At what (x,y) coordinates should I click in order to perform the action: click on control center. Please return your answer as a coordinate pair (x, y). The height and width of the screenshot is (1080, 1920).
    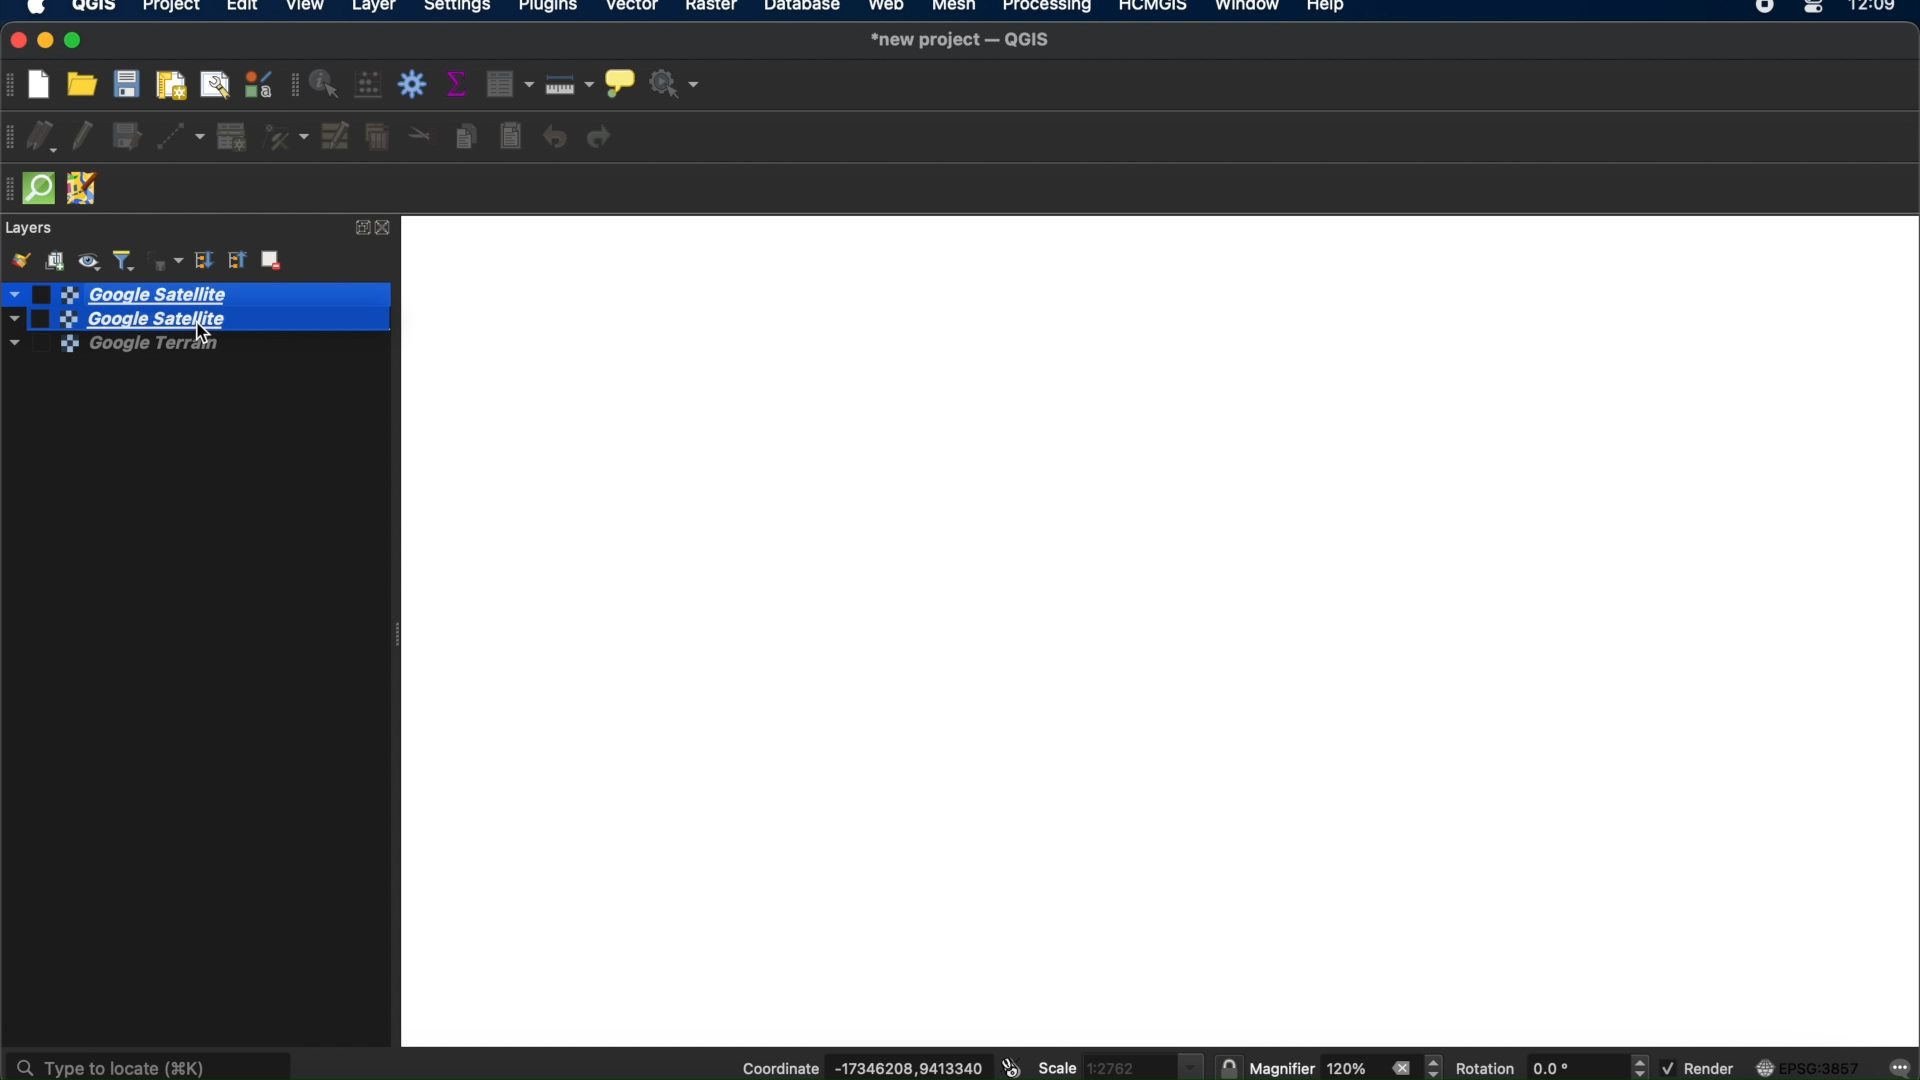
    Looking at the image, I should click on (1816, 8).